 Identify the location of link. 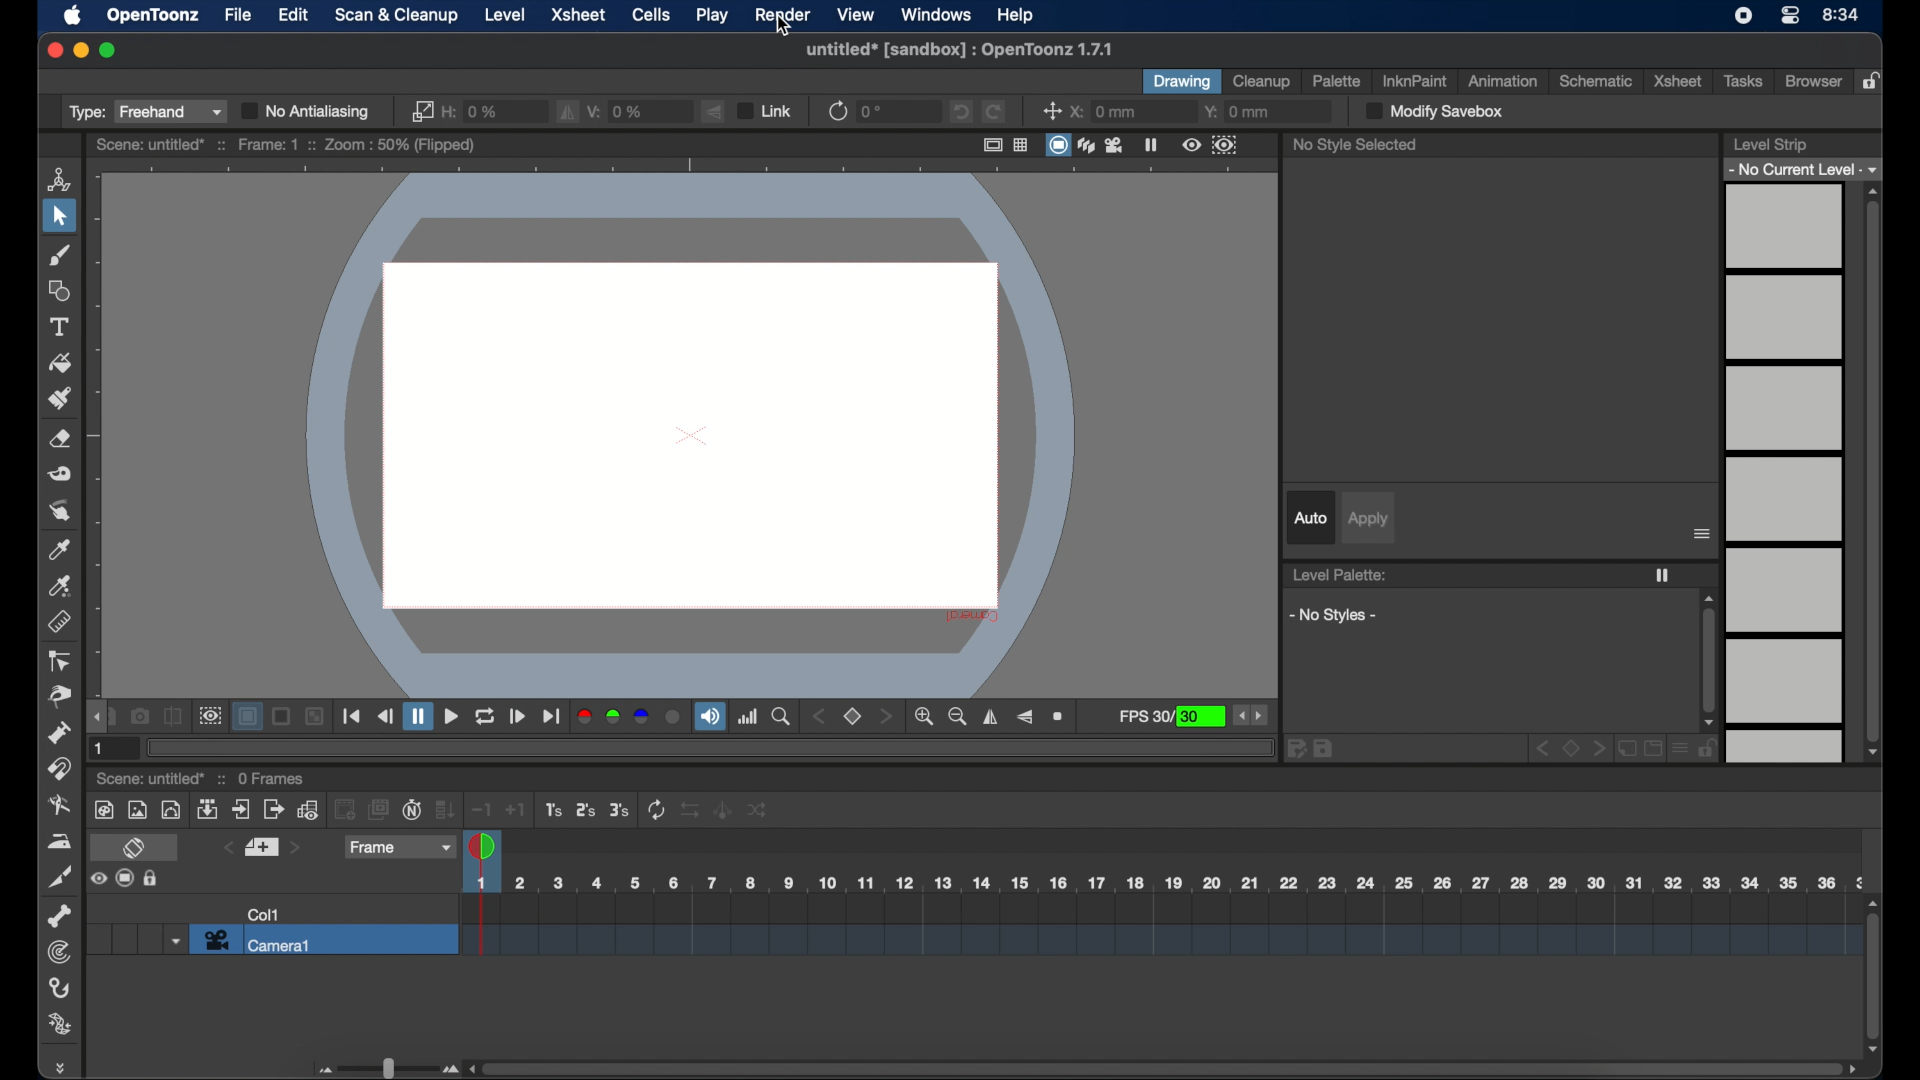
(419, 111).